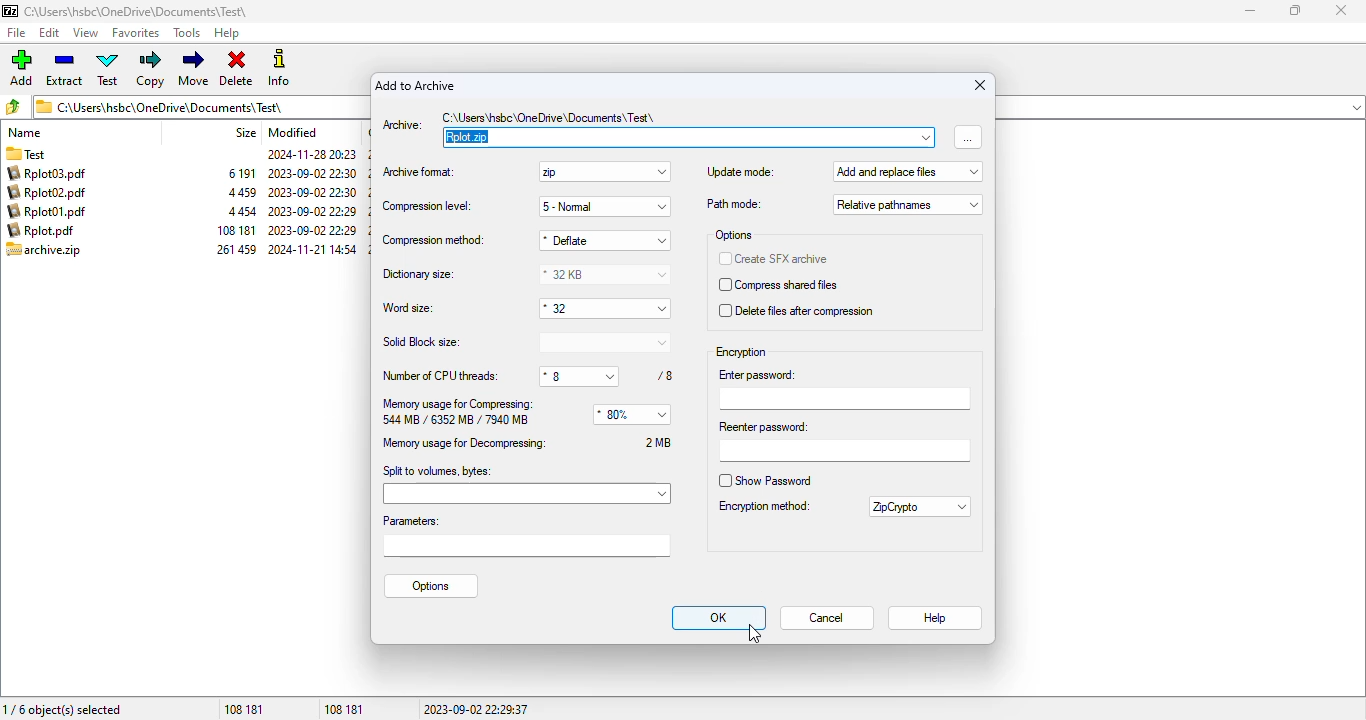 The height and width of the screenshot is (720, 1366). What do you see at coordinates (476, 708) in the screenshot?
I see `2023-09-02 22:29:37` at bounding box center [476, 708].